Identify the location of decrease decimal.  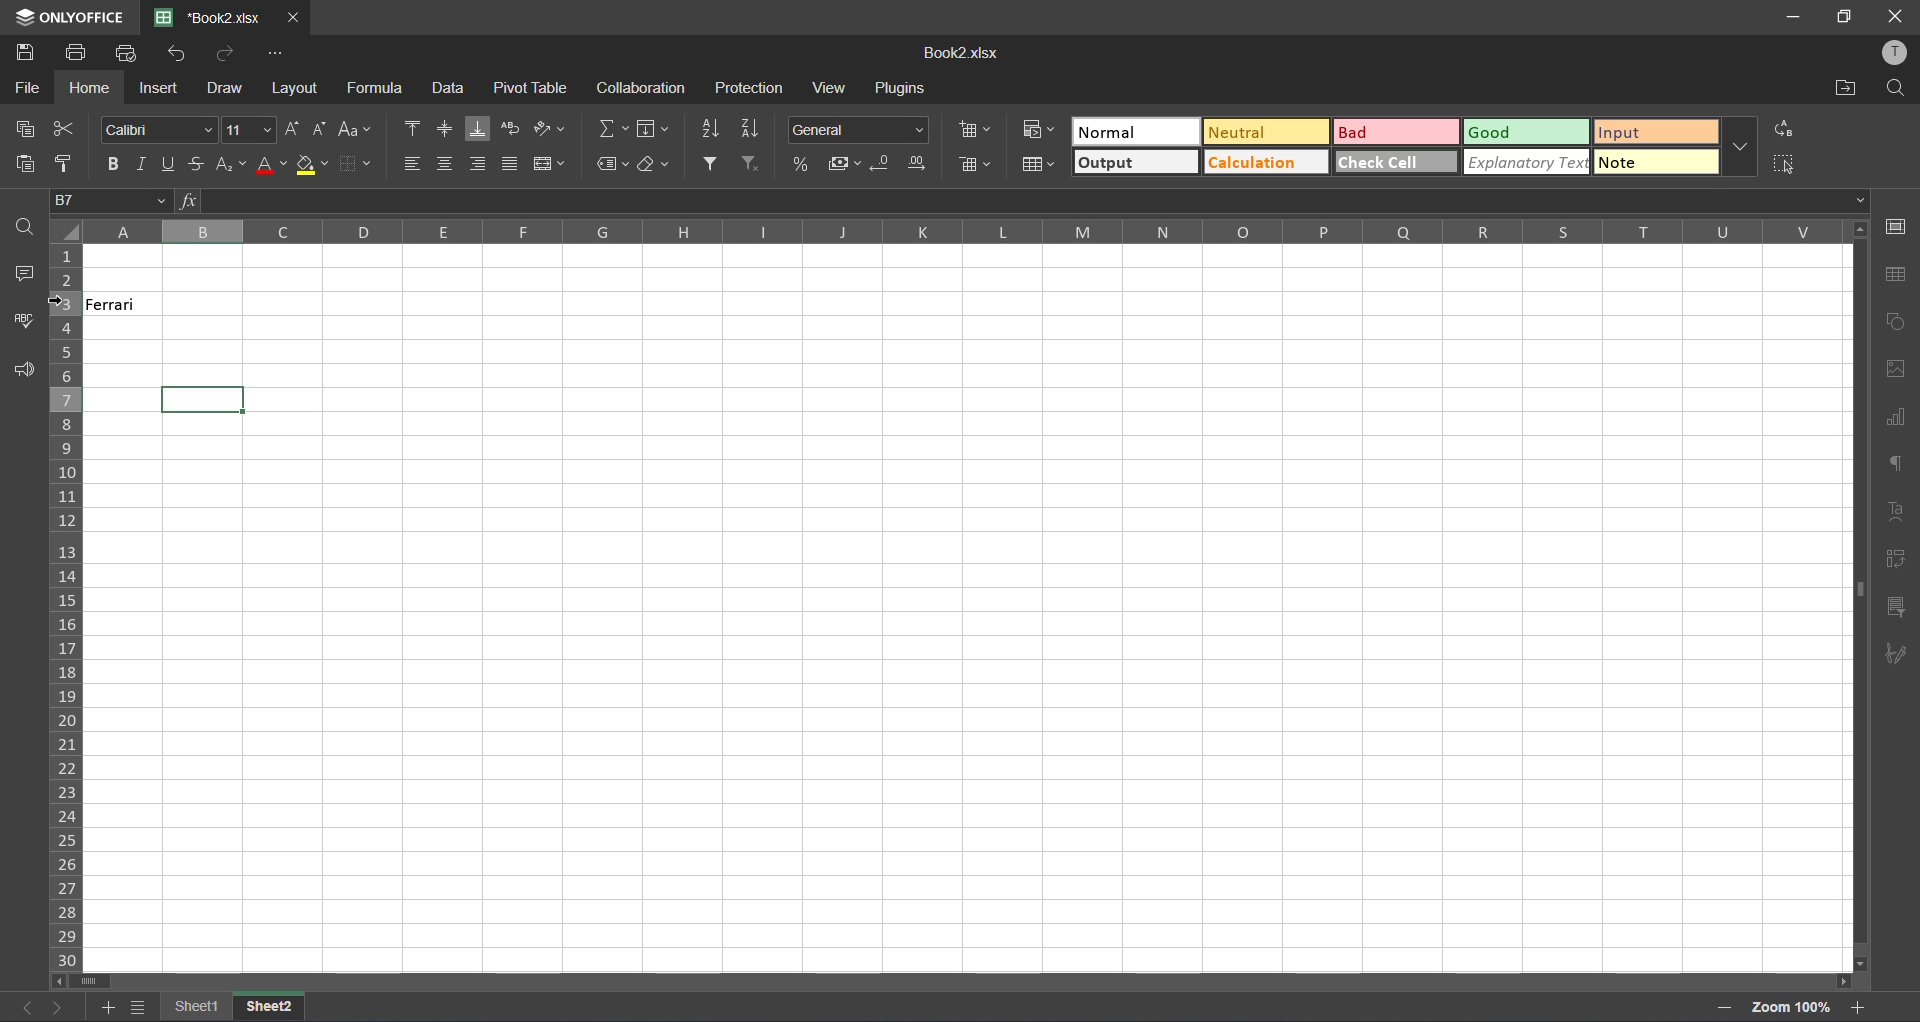
(883, 161).